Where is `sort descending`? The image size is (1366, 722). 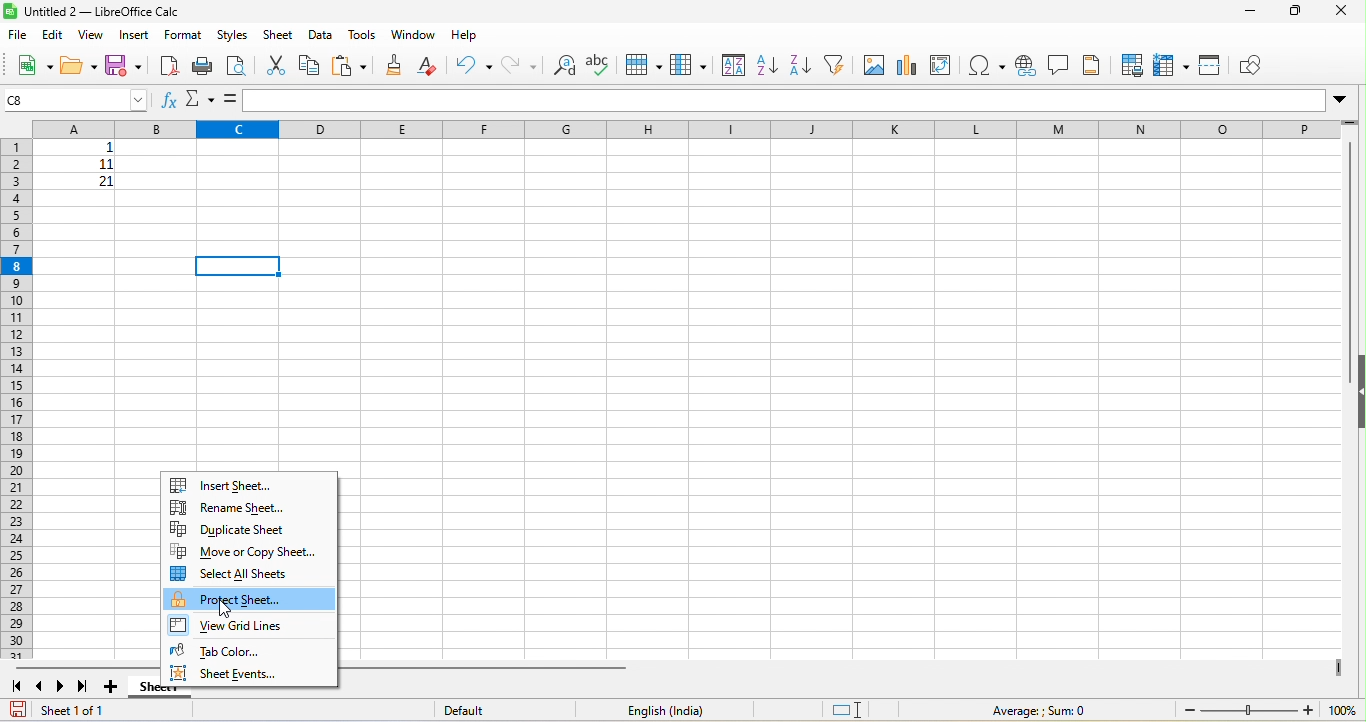 sort descending is located at coordinates (799, 64).